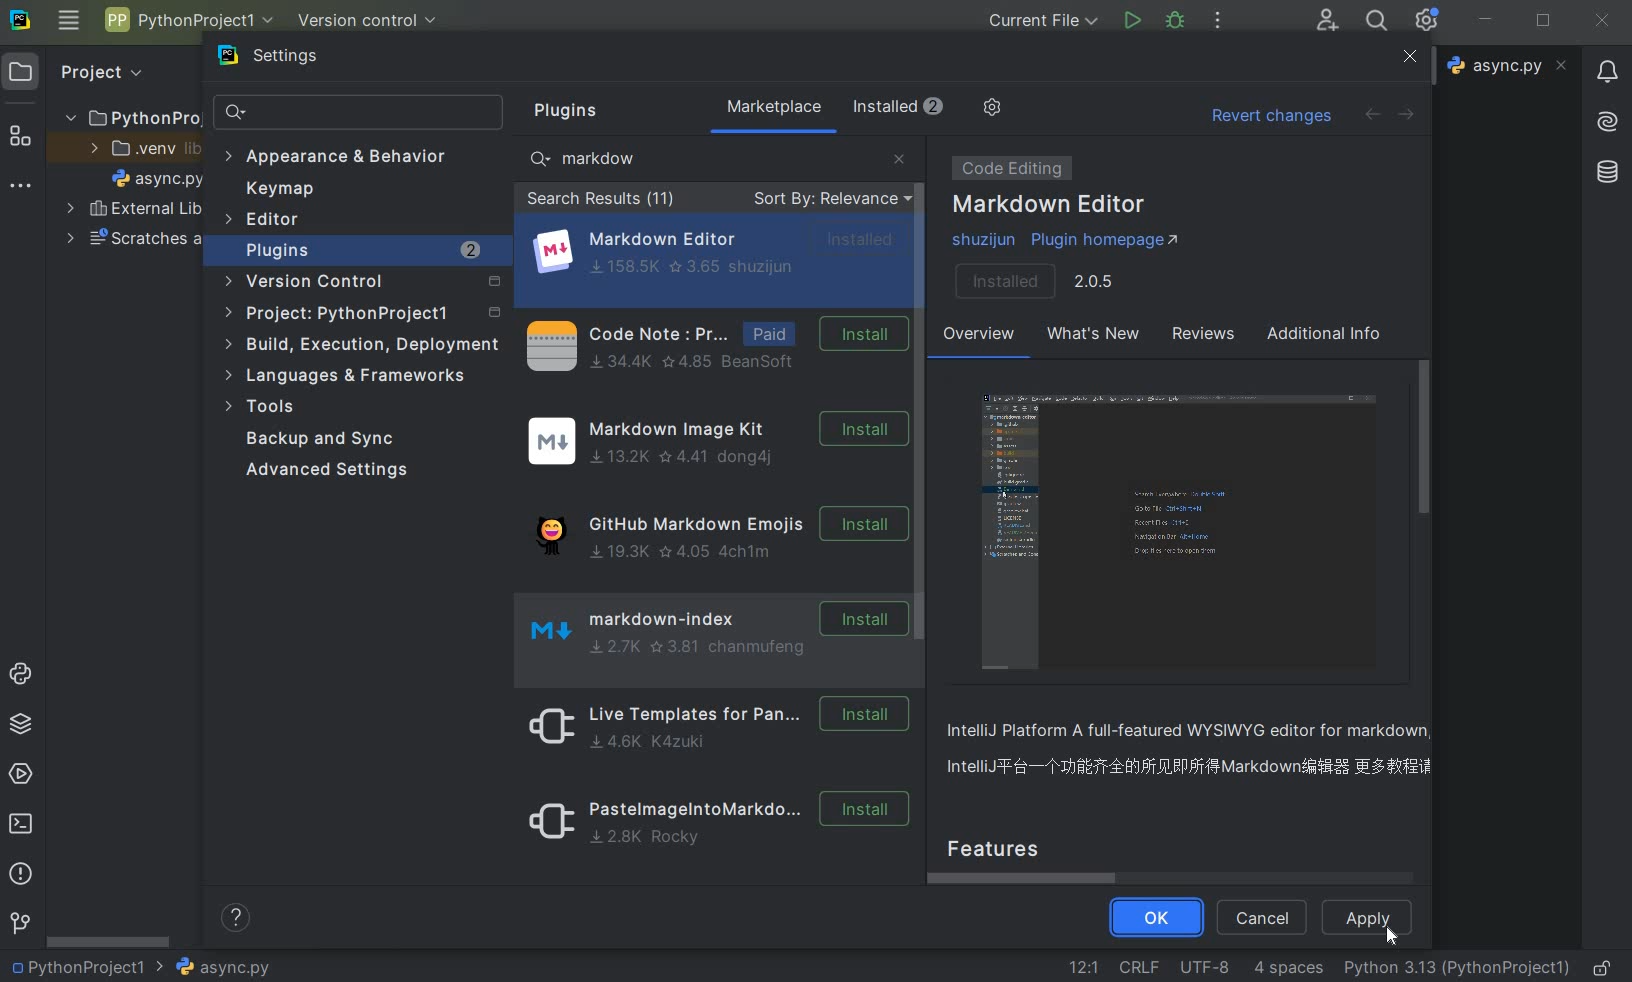 The height and width of the screenshot is (982, 1632). Describe the element at coordinates (601, 201) in the screenshot. I see `search results` at that location.